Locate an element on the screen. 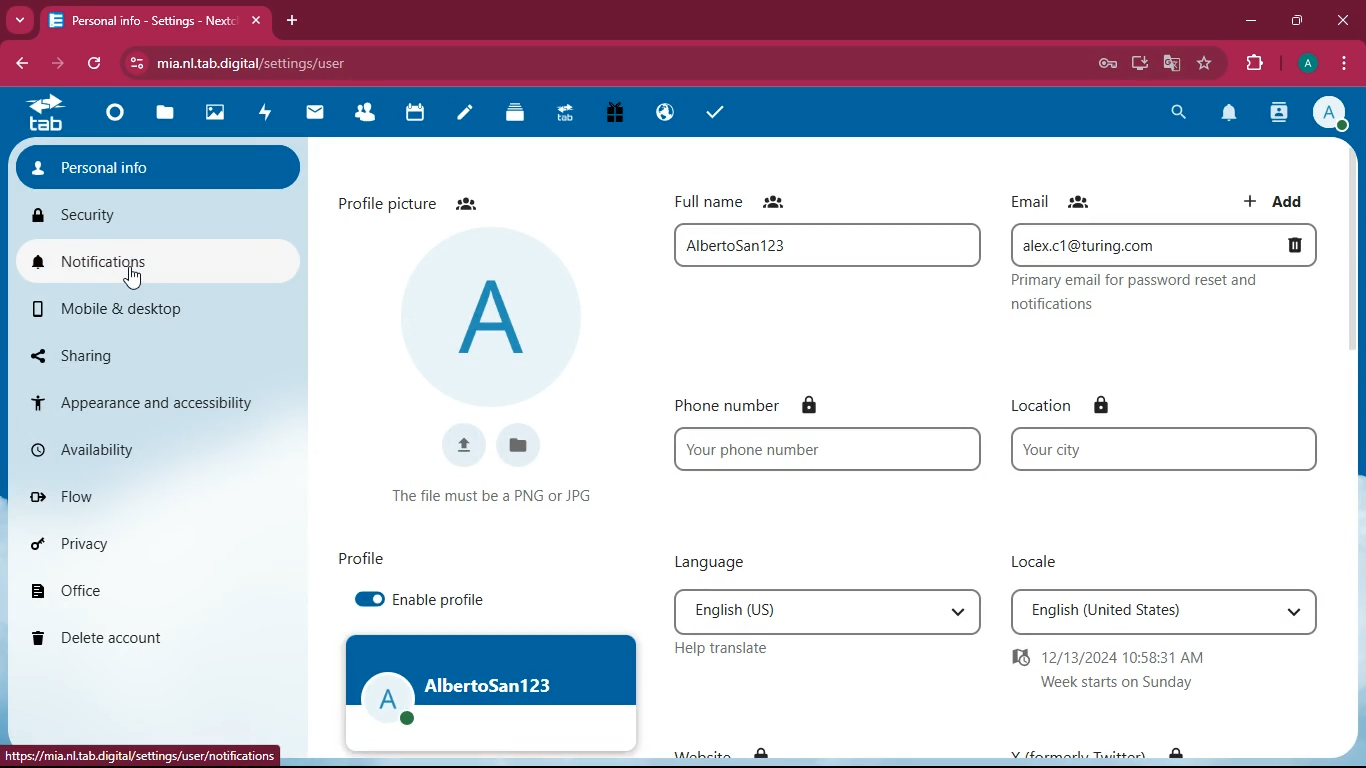 This screenshot has height=768, width=1366. profile is located at coordinates (365, 558).